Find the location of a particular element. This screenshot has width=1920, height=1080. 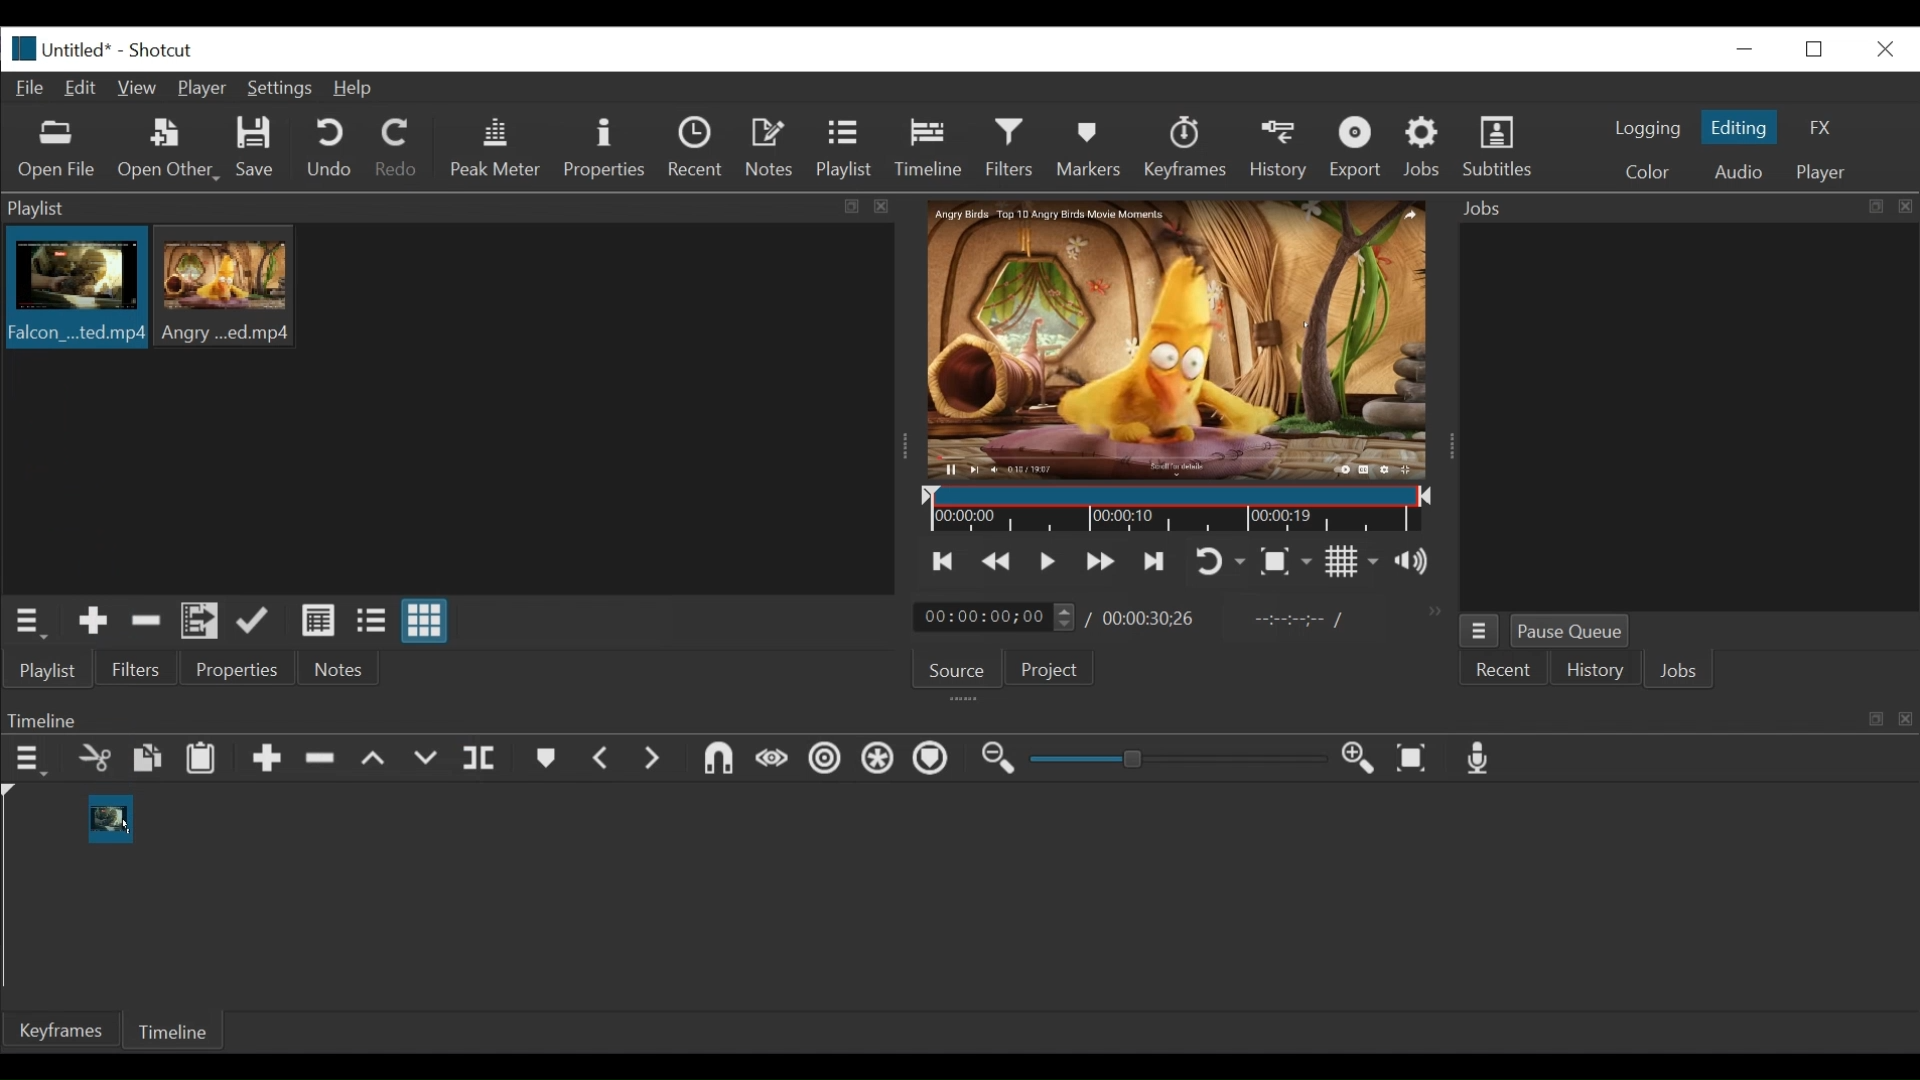

Subtitles is located at coordinates (1498, 147).